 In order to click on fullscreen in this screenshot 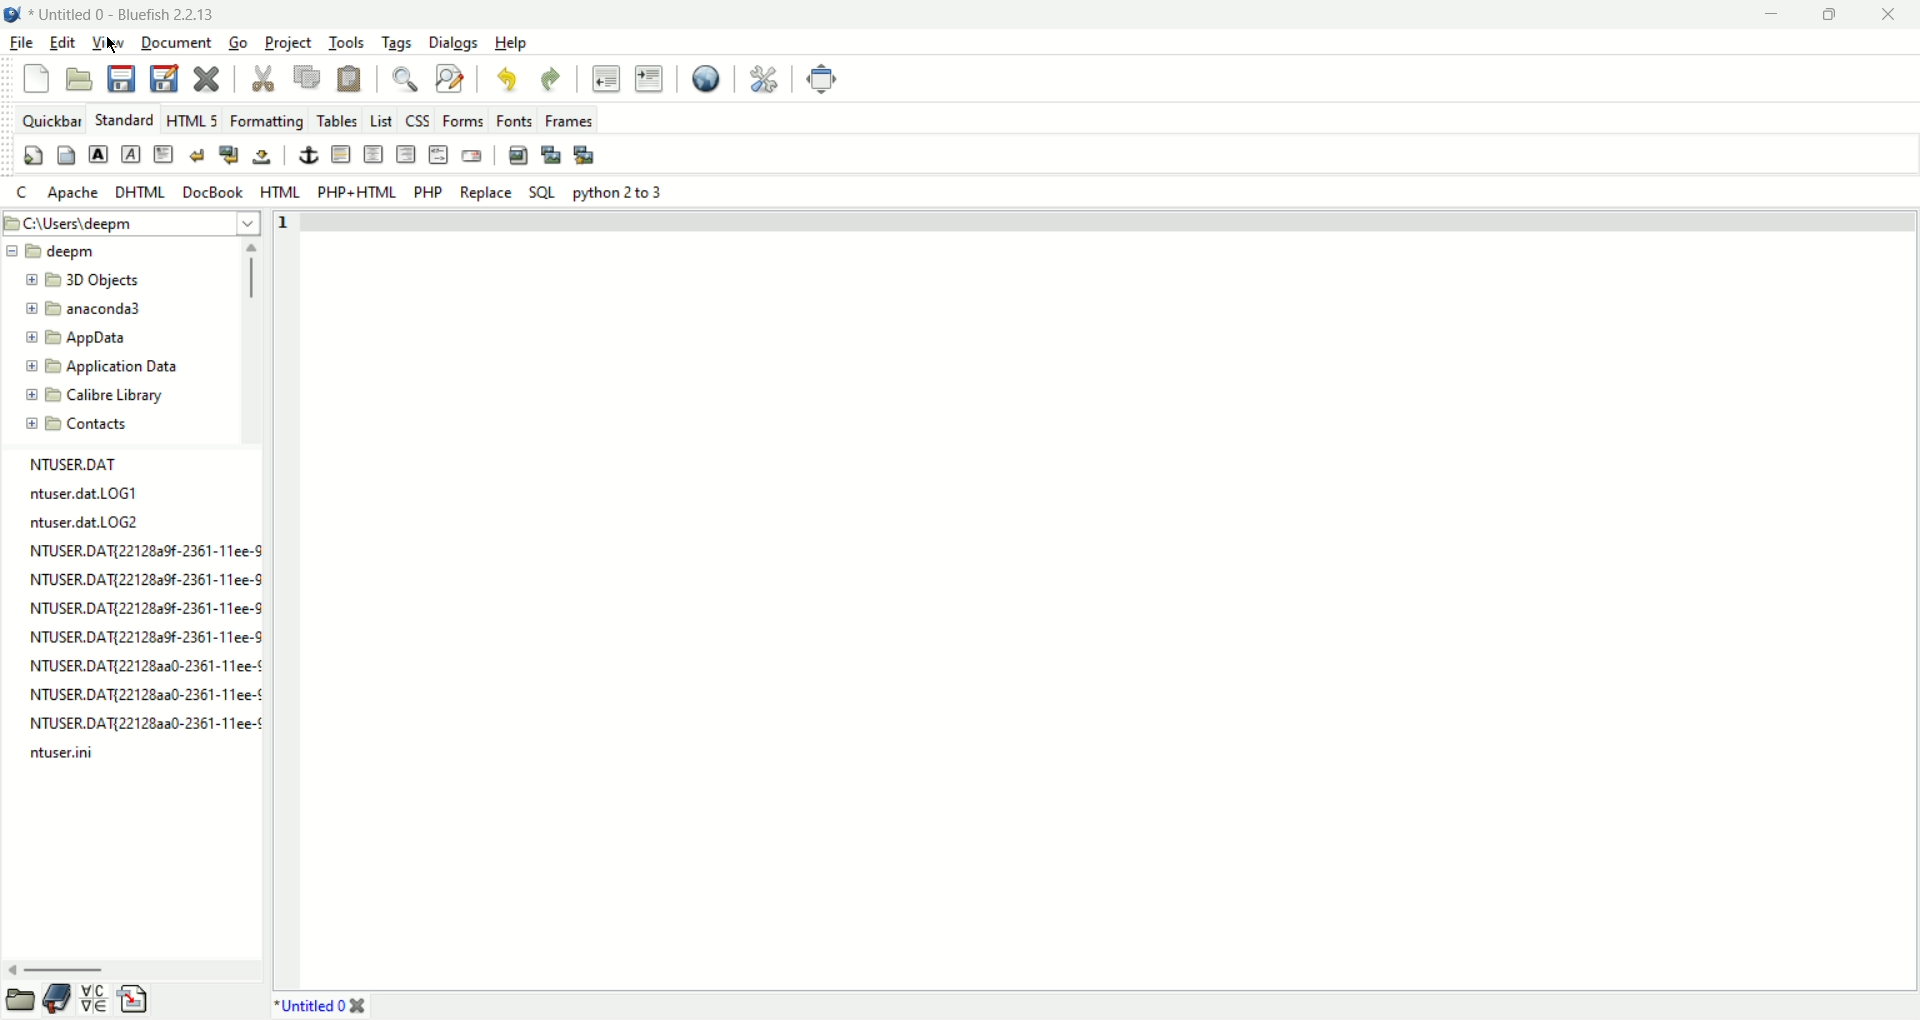, I will do `click(823, 78)`.